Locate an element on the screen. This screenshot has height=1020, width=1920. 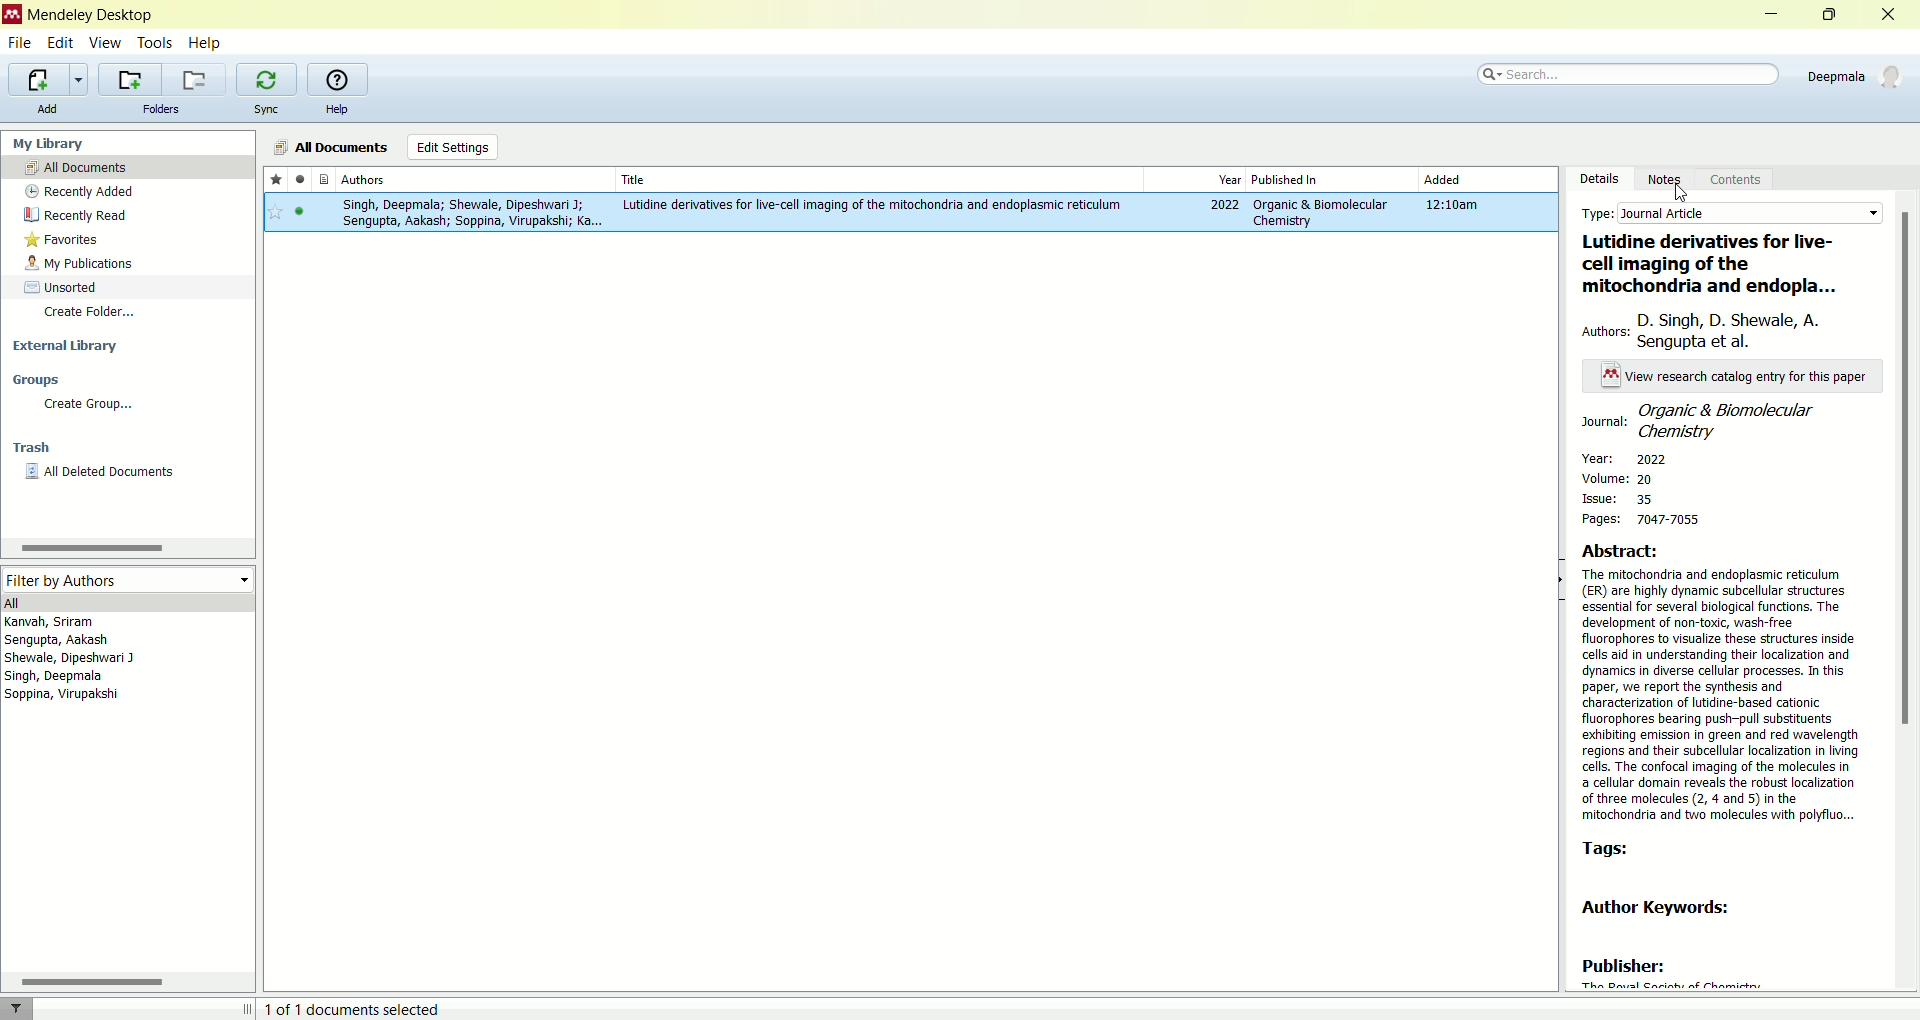
1 of 1 documents selected is located at coordinates (362, 1005).